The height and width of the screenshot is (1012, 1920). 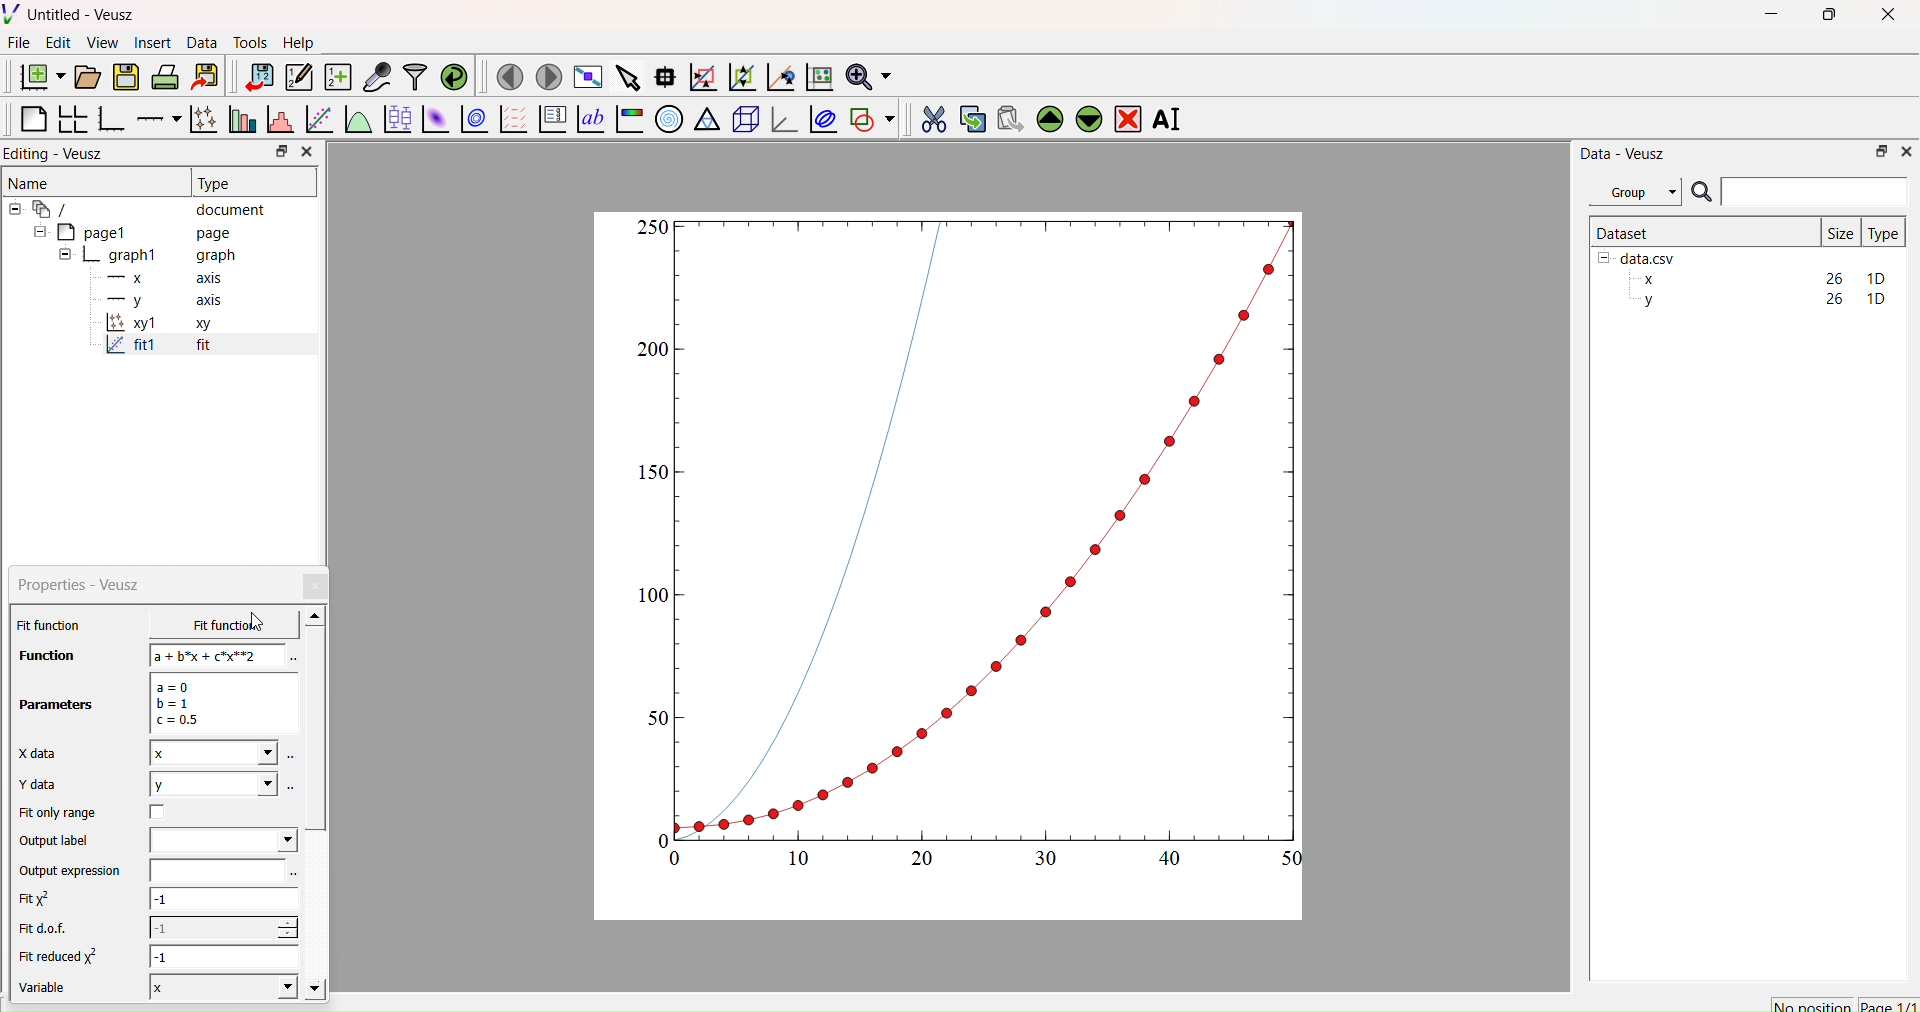 What do you see at coordinates (50, 785) in the screenshot?
I see `Y data` at bounding box center [50, 785].